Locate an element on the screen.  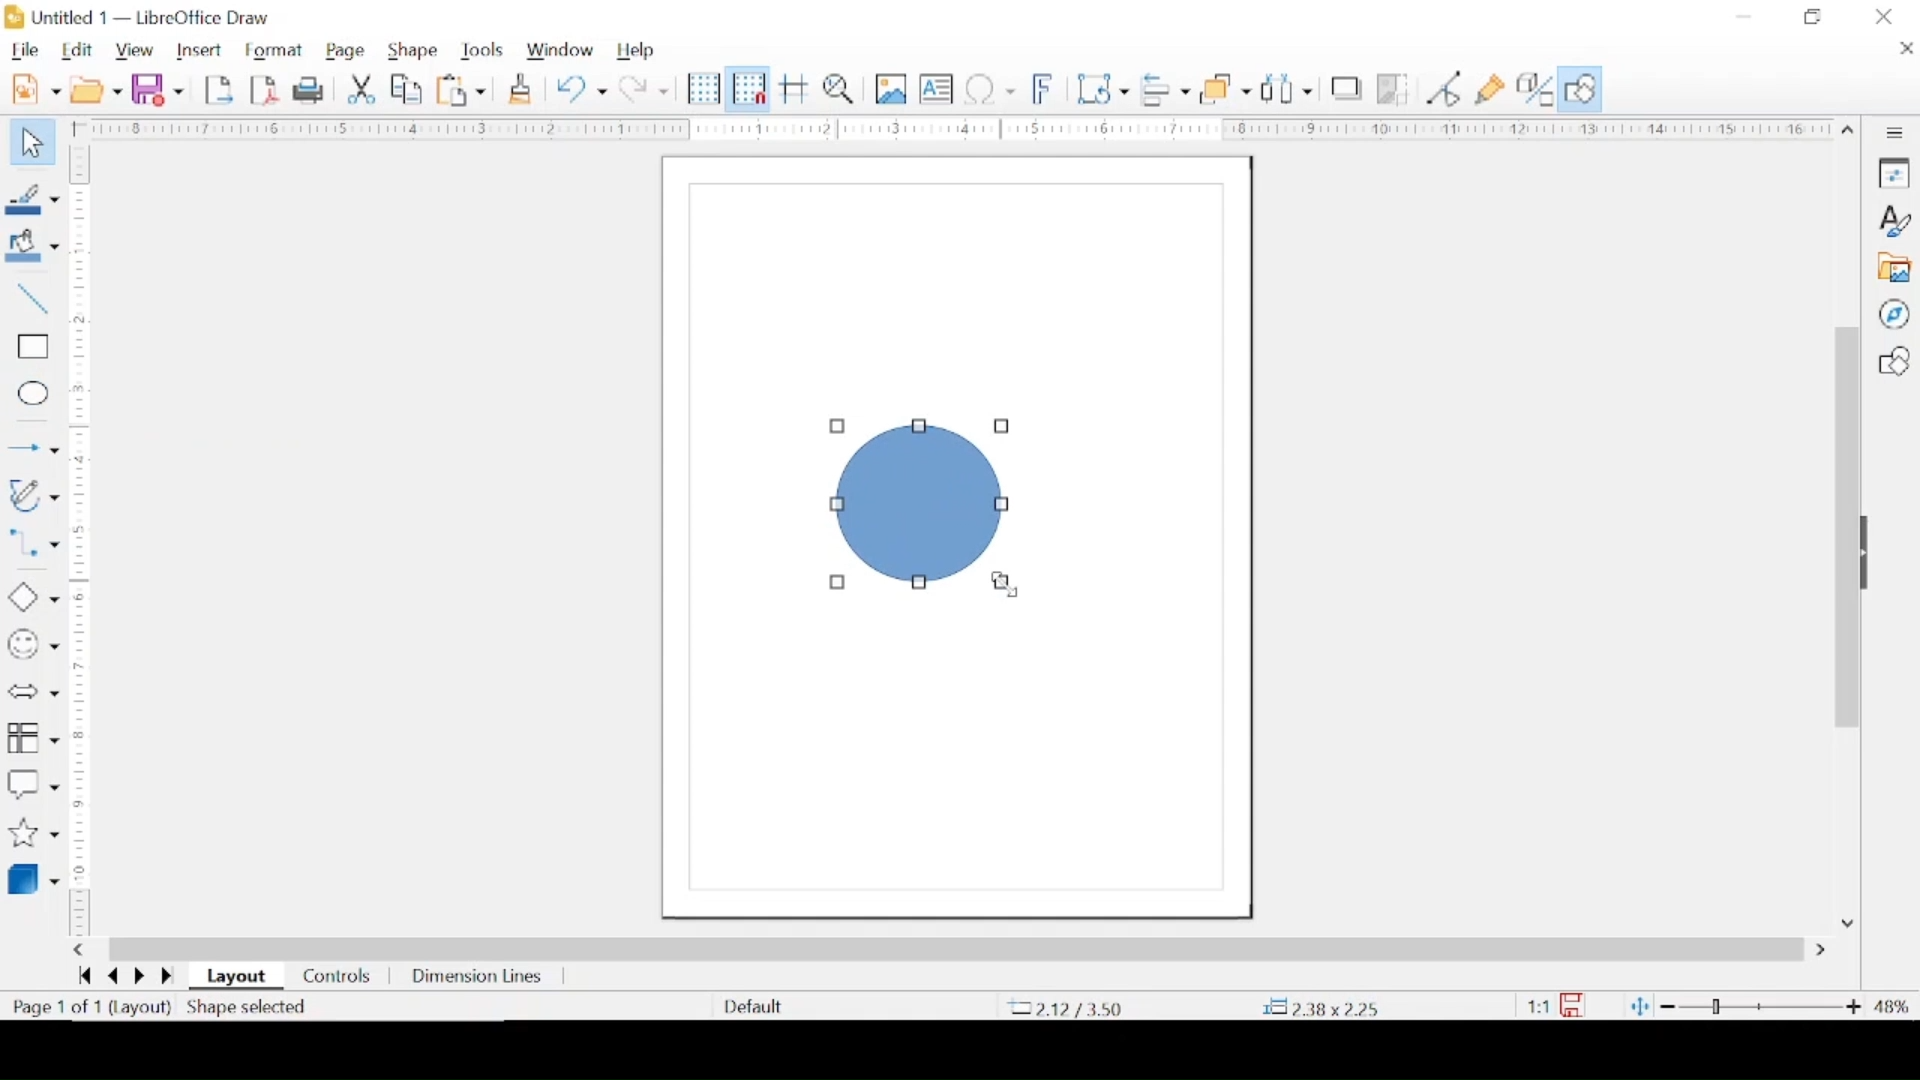
navigator is located at coordinates (1893, 314).